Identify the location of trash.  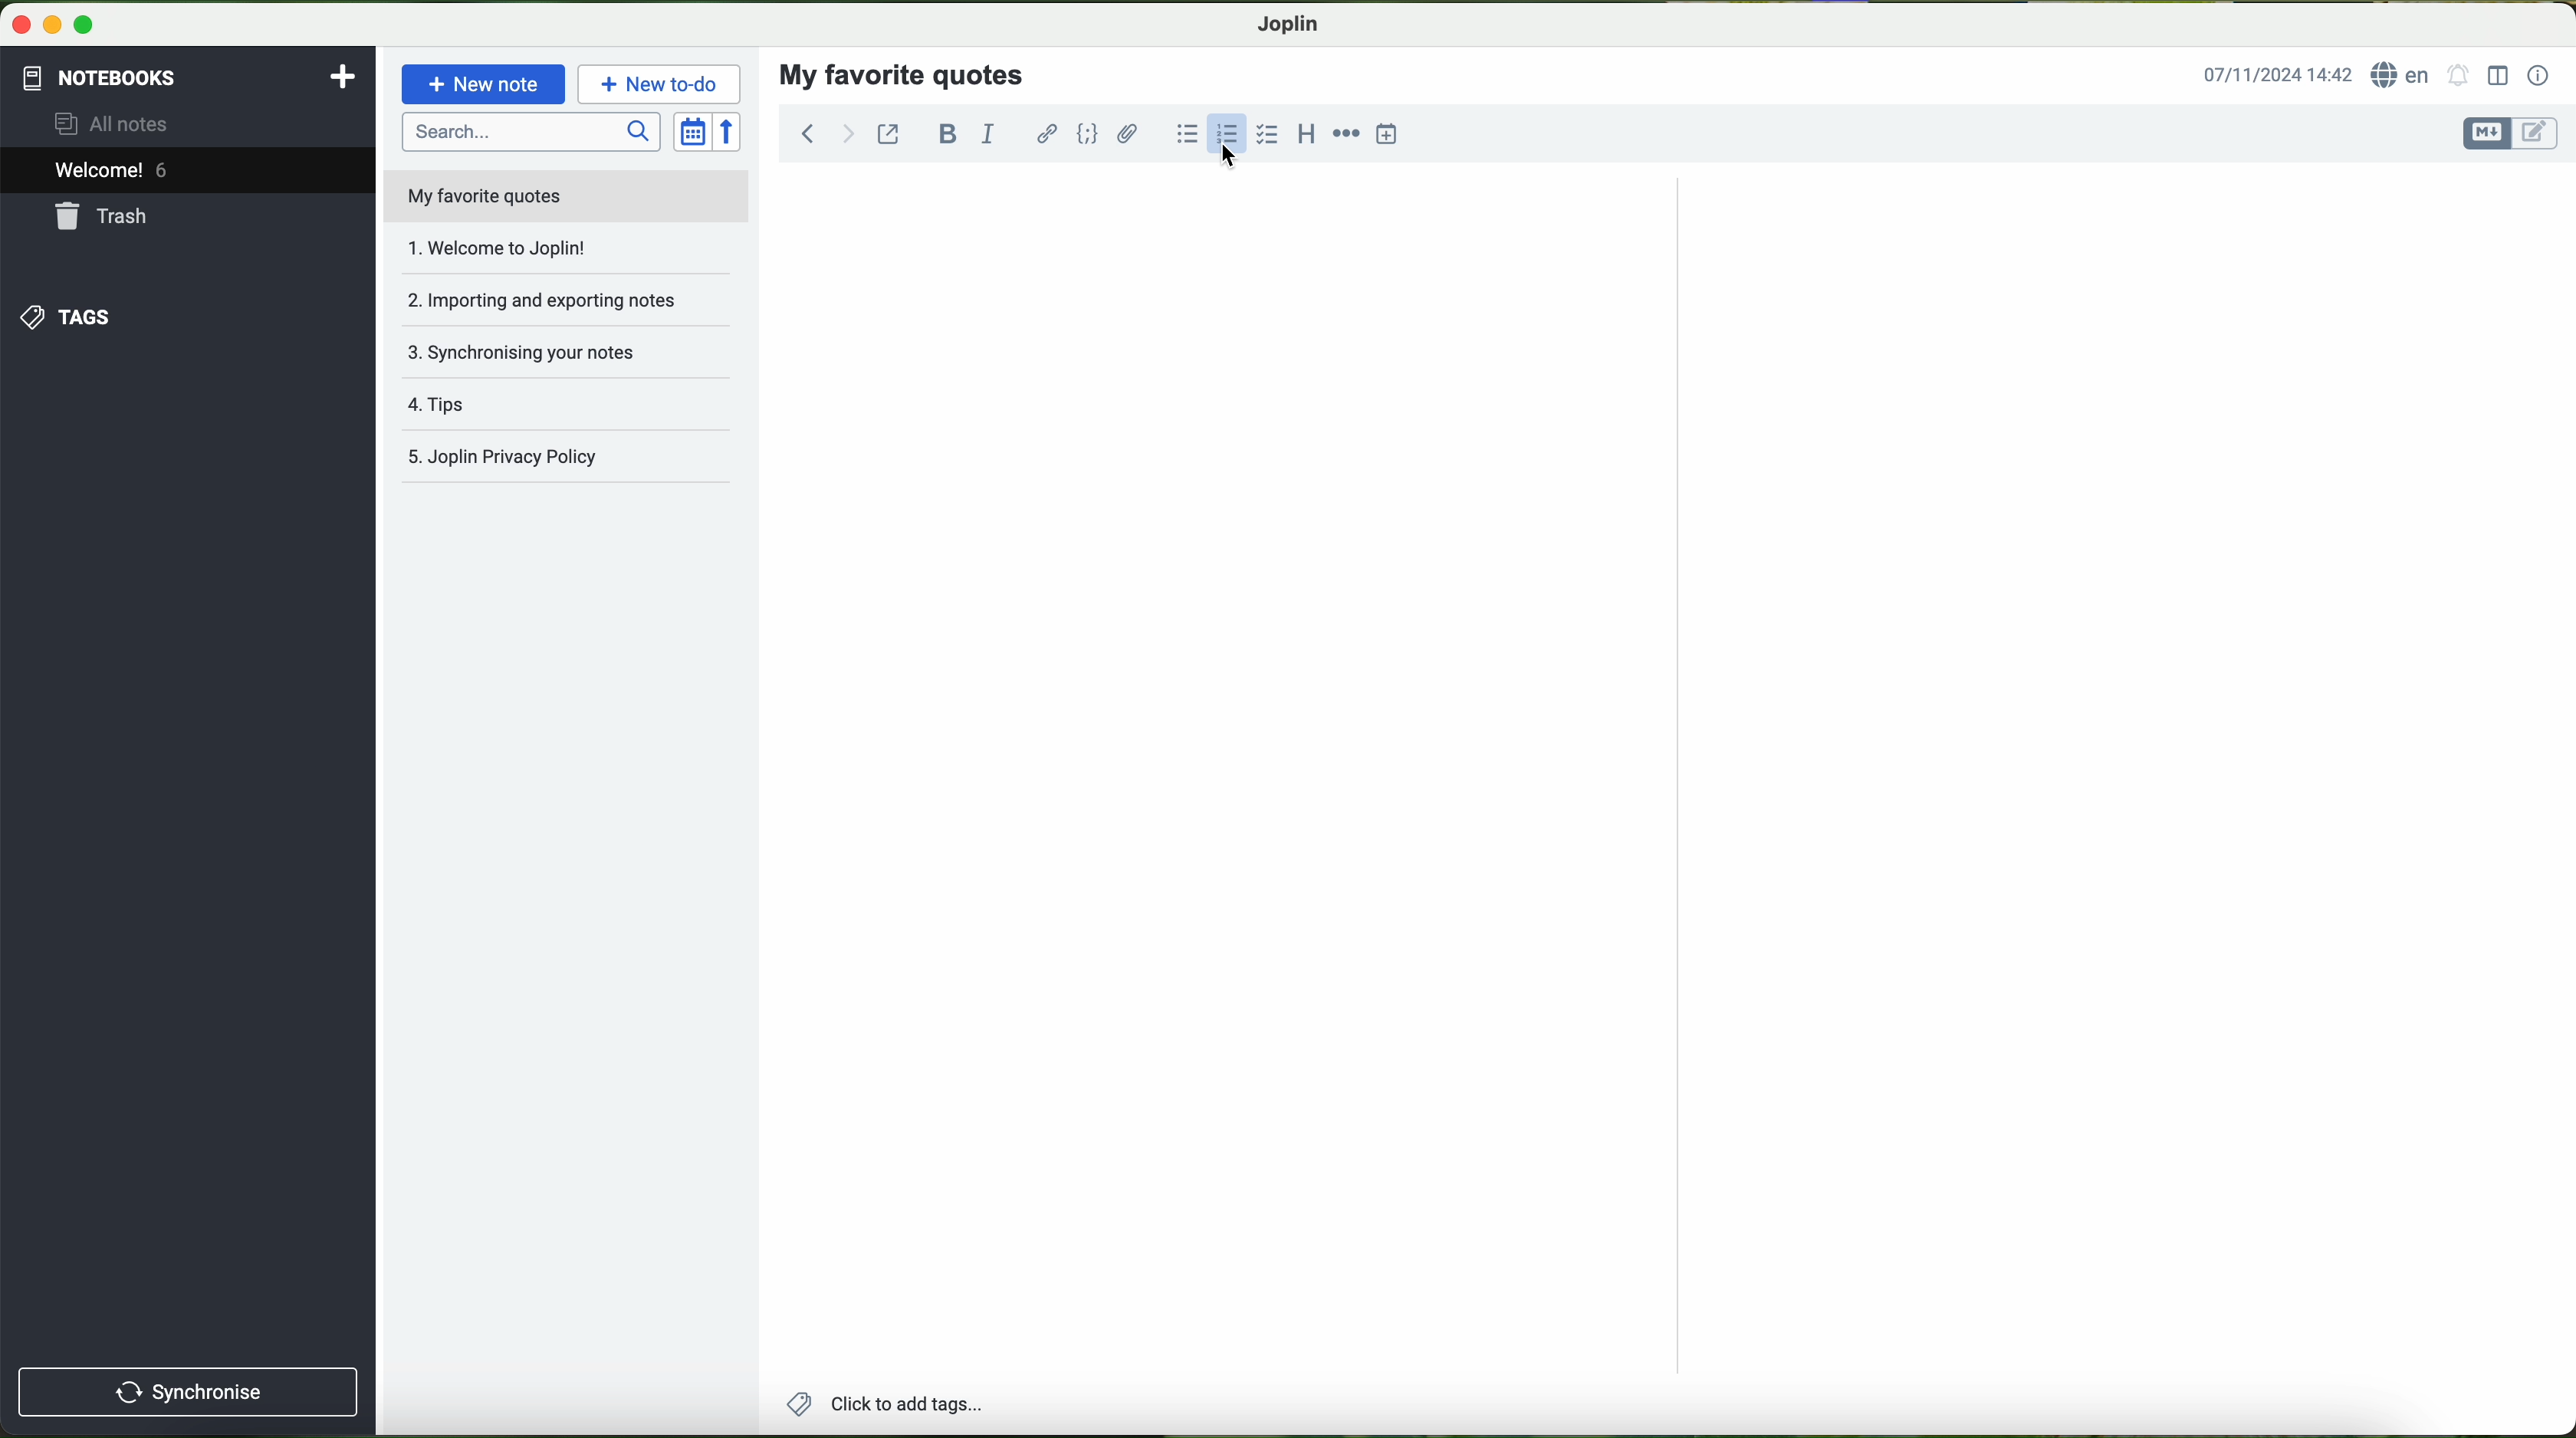
(190, 218).